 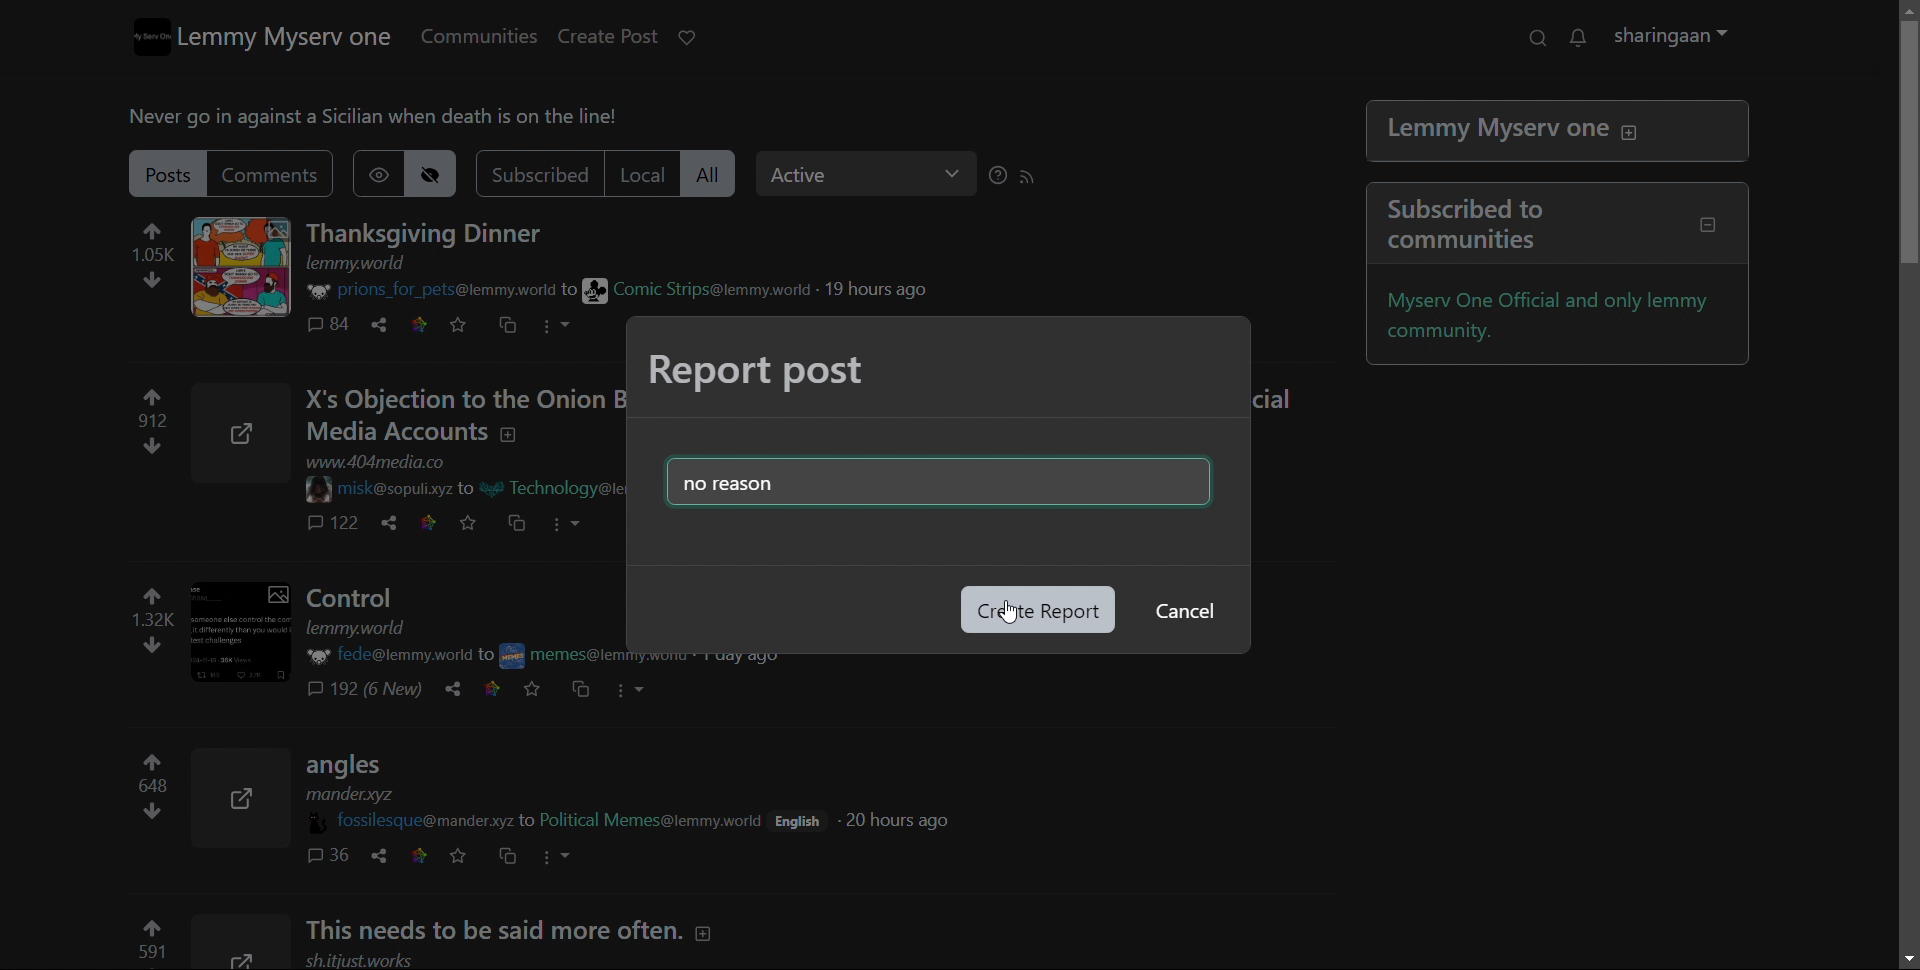 What do you see at coordinates (469, 325) in the screenshot?
I see `favorite` at bounding box center [469, 325].